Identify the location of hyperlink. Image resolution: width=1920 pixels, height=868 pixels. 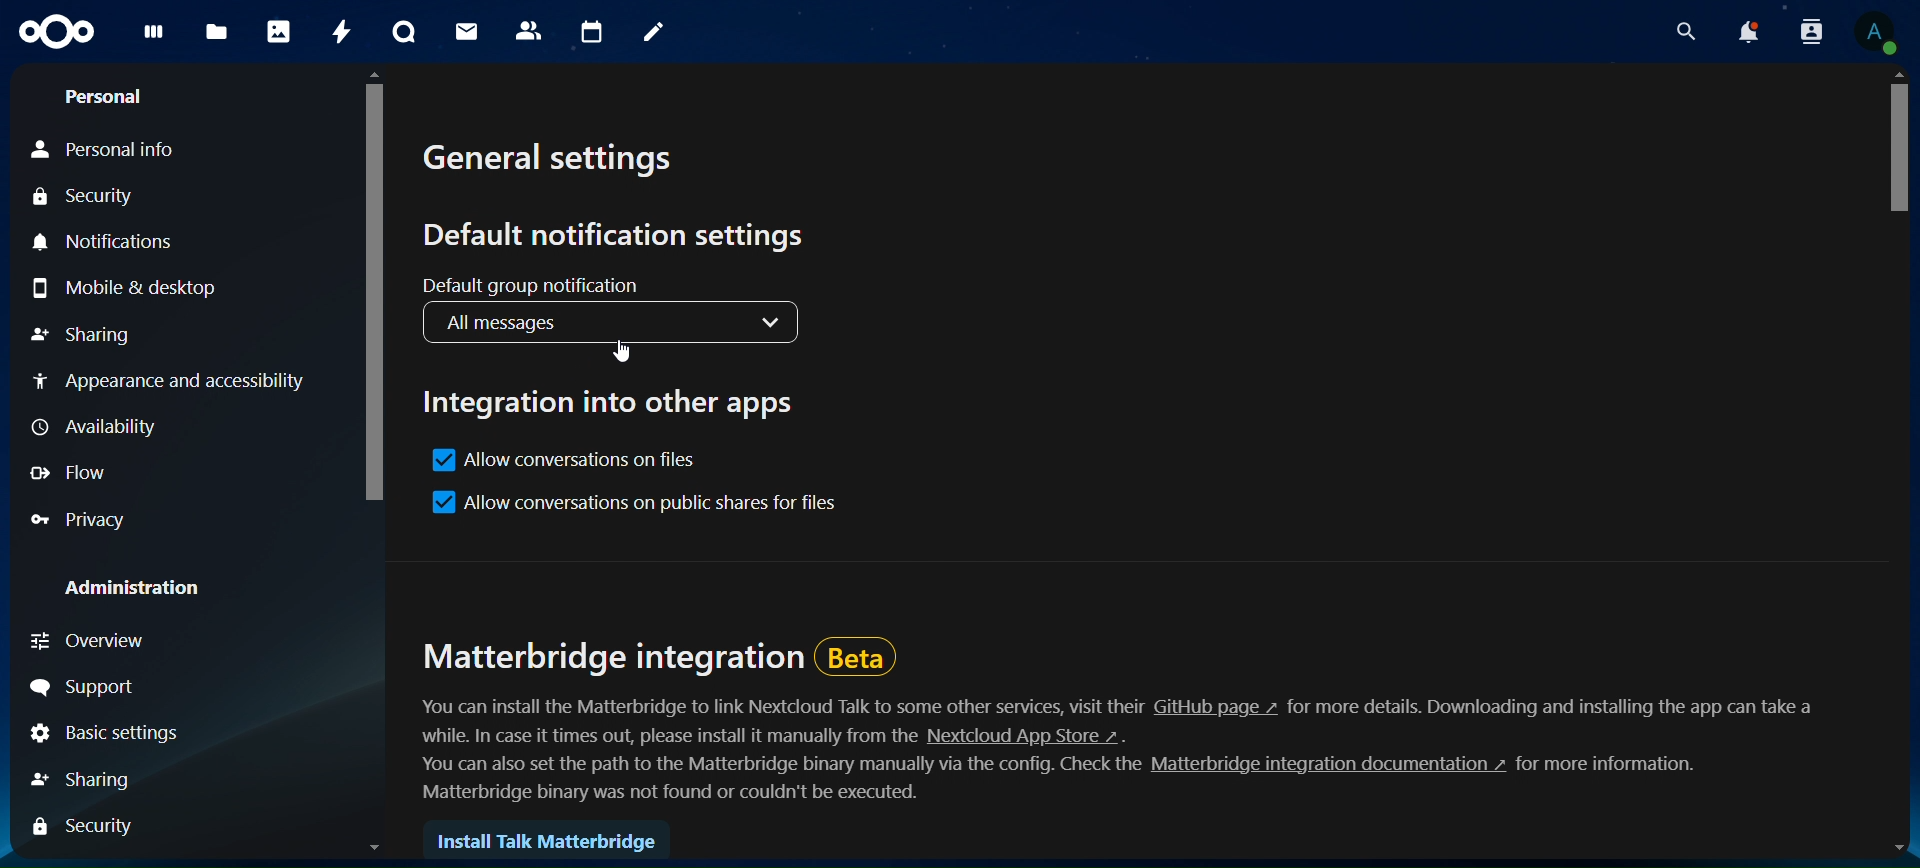
(1023, 737).